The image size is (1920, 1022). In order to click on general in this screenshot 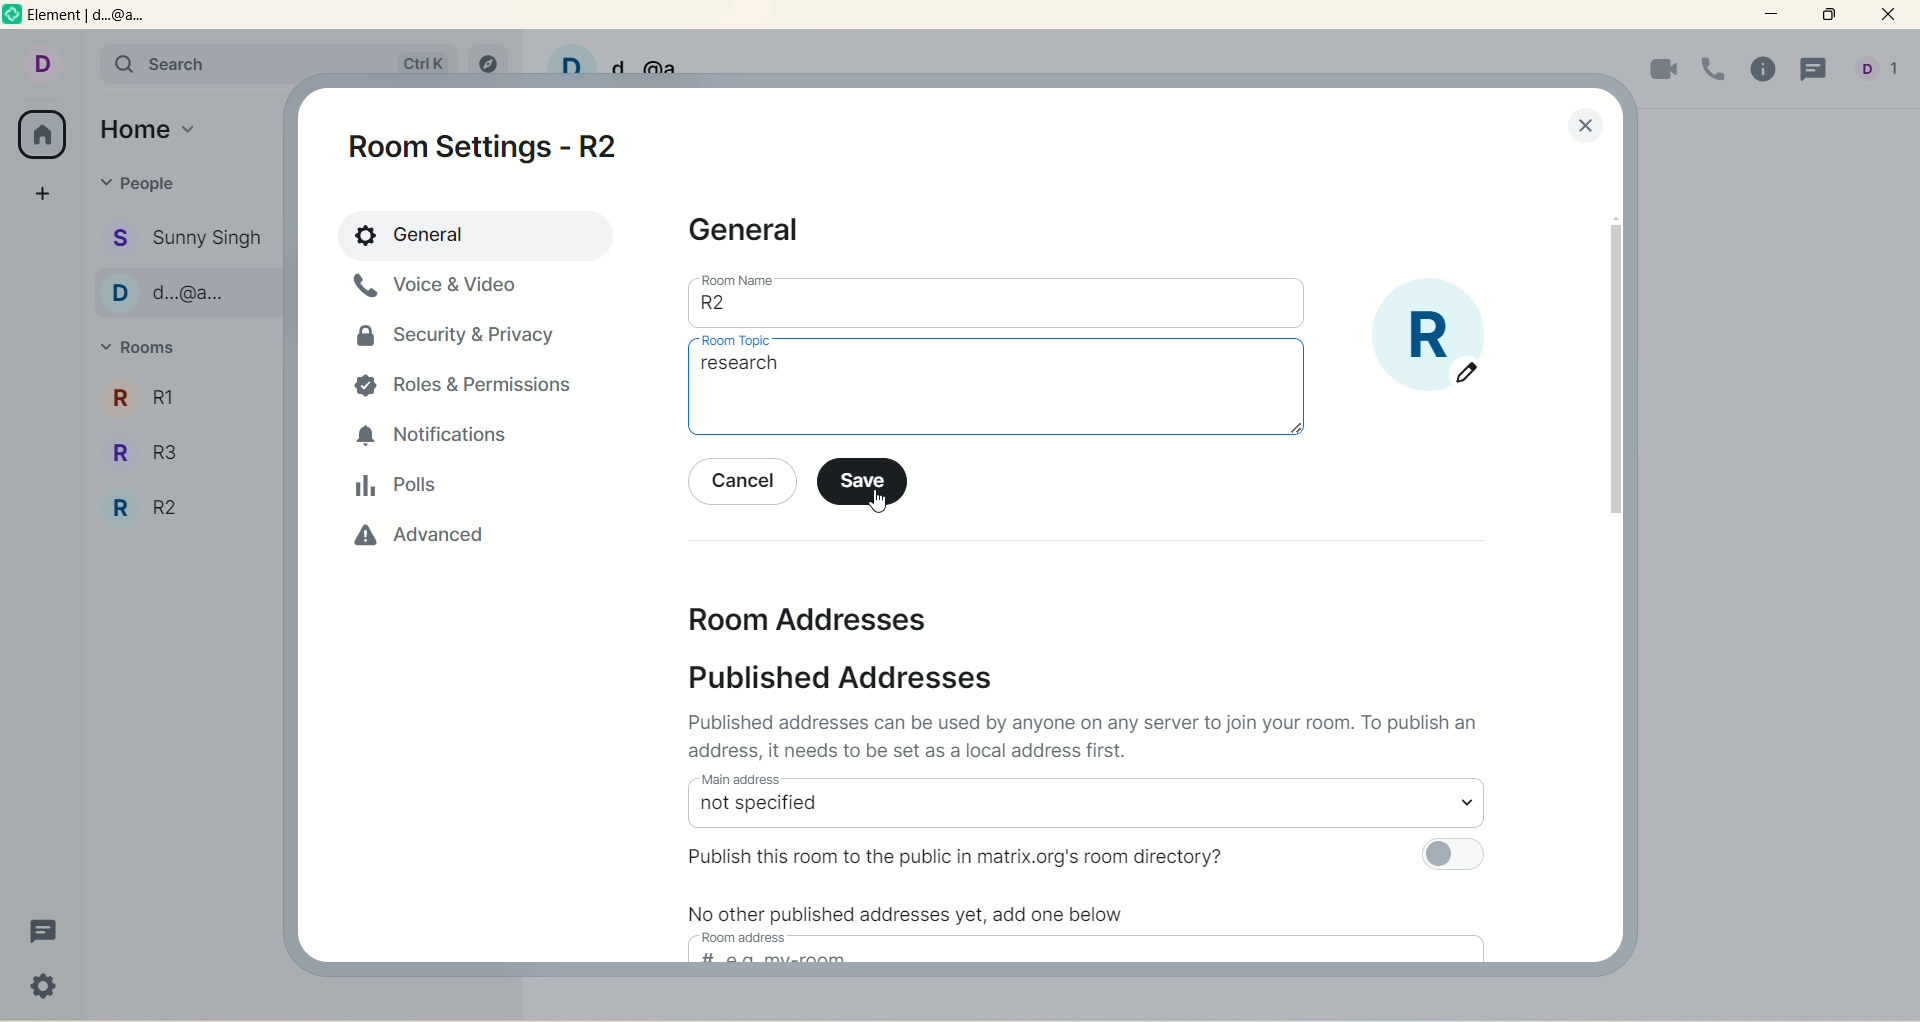, I will do `click(473, 235)`.